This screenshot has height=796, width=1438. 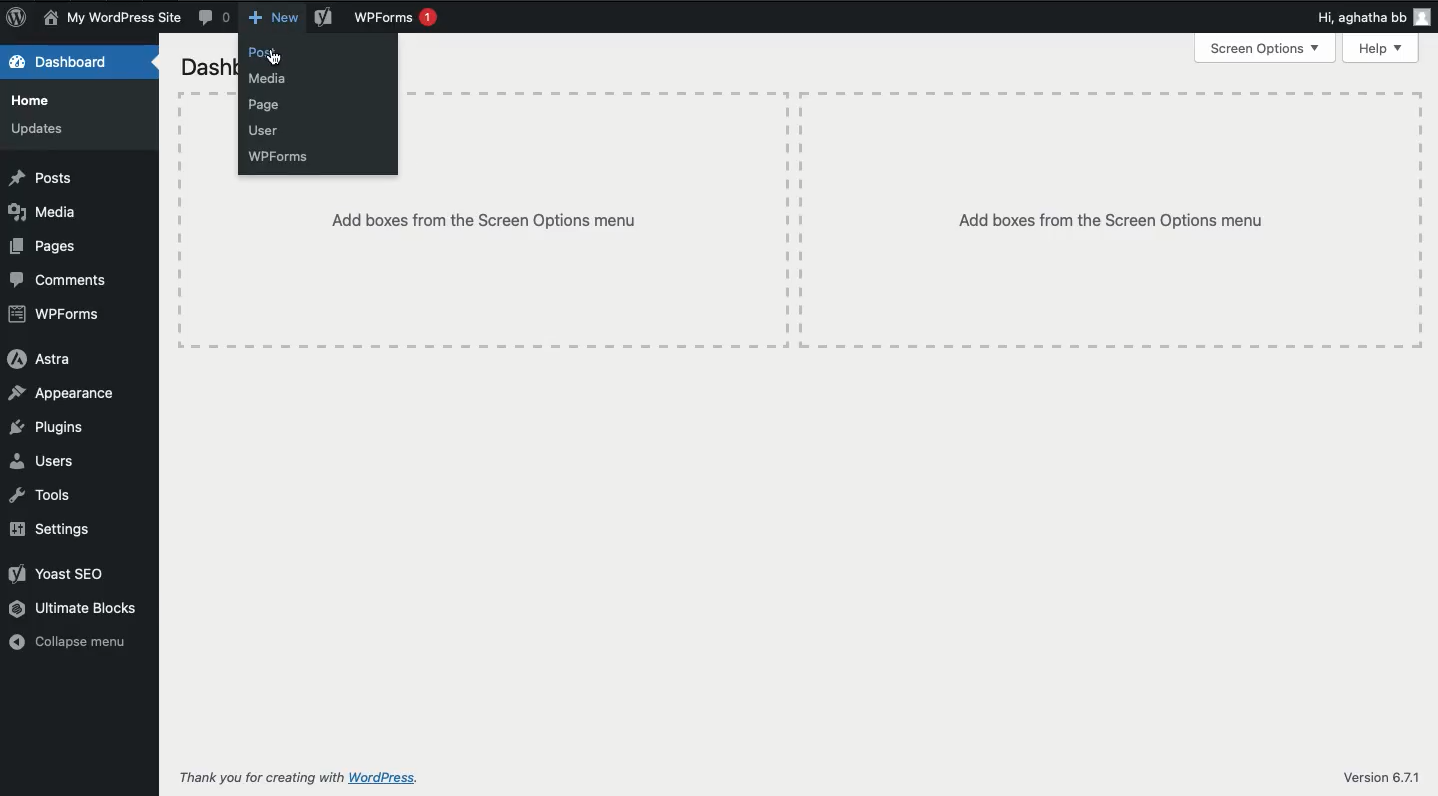 What do you see at coordinates (68, 644) in the screenshot?
I see `Collapse menu` at bounding box center [68, 644].